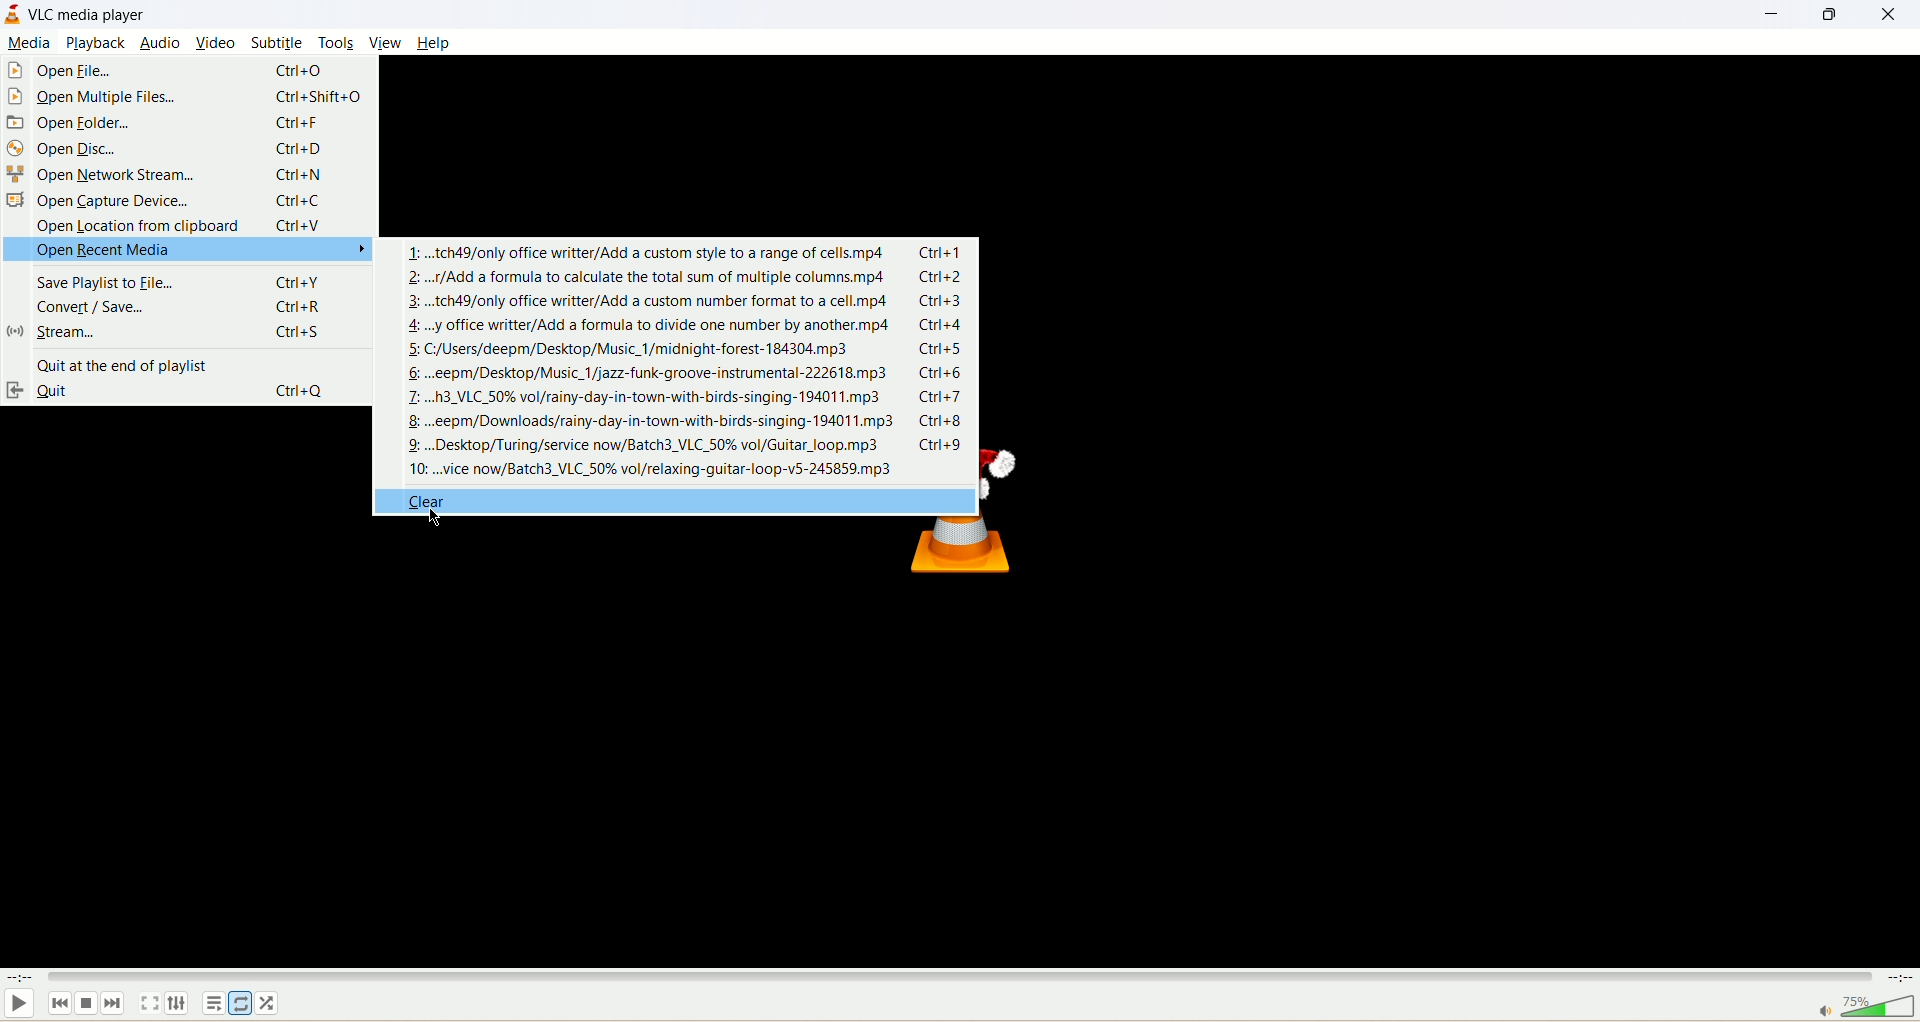  Describe the element at coordinates (961, 976) in the screenshot. I see `progress bar` at that location.